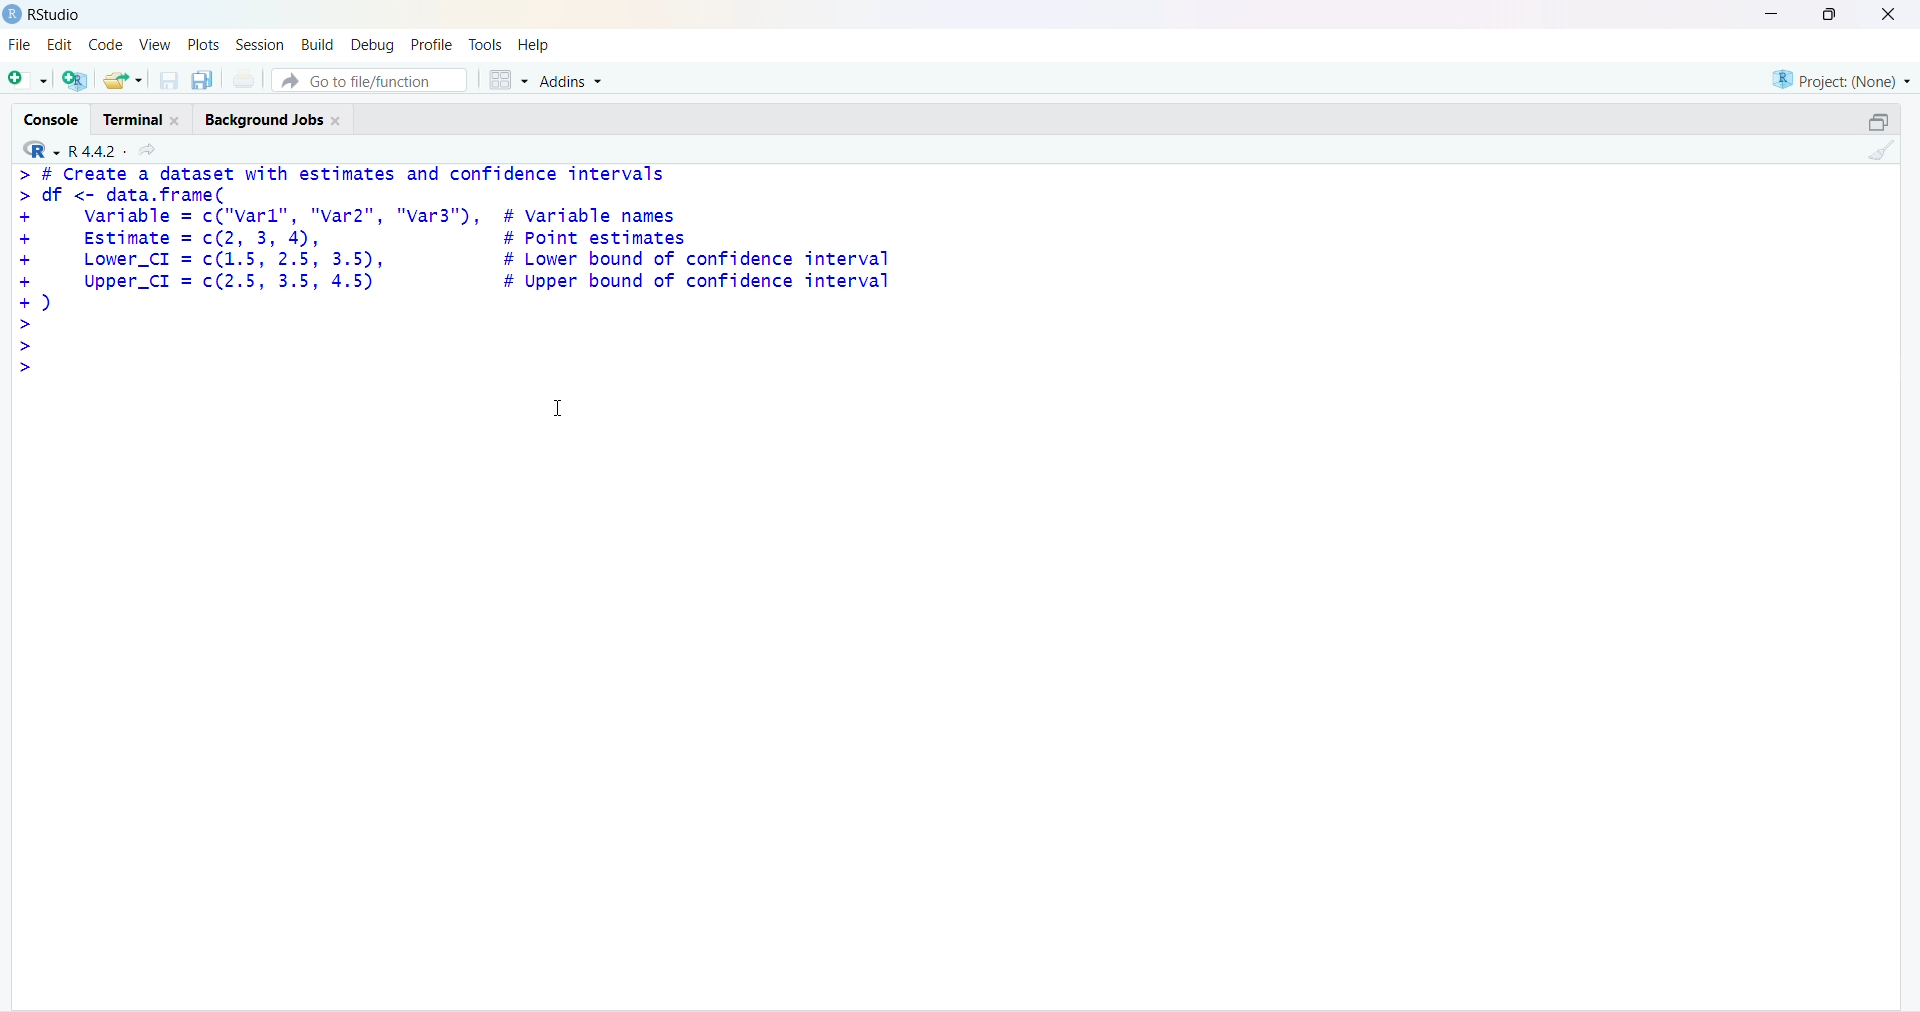  What do you see at coordinates (534, 46) in the screenshot?
I see `Help` at bounding box center [534, 46].